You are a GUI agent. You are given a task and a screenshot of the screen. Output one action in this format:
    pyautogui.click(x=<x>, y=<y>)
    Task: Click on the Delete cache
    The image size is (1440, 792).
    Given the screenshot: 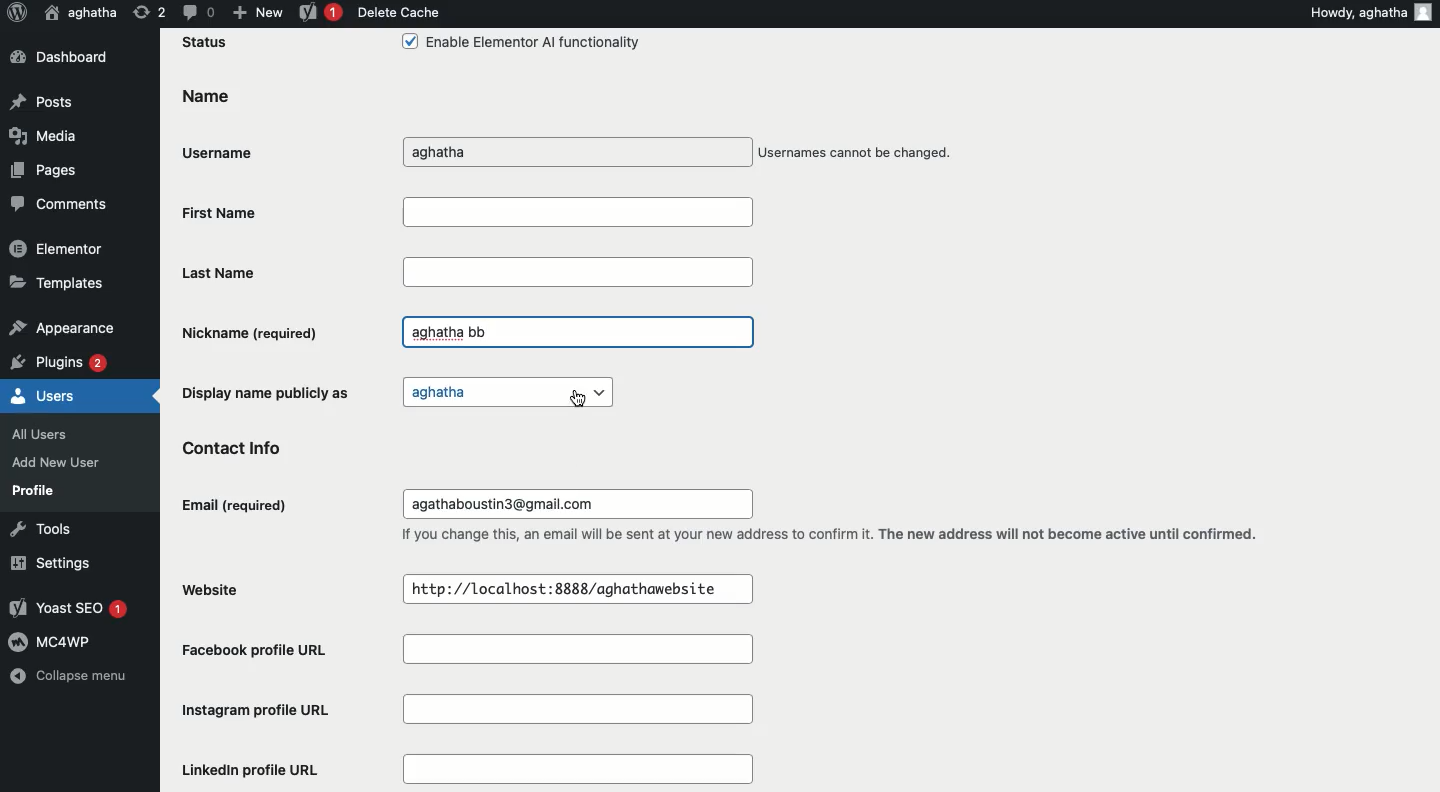 What is the action you would take?
    pyautogui.click(x=398, y=12)
    